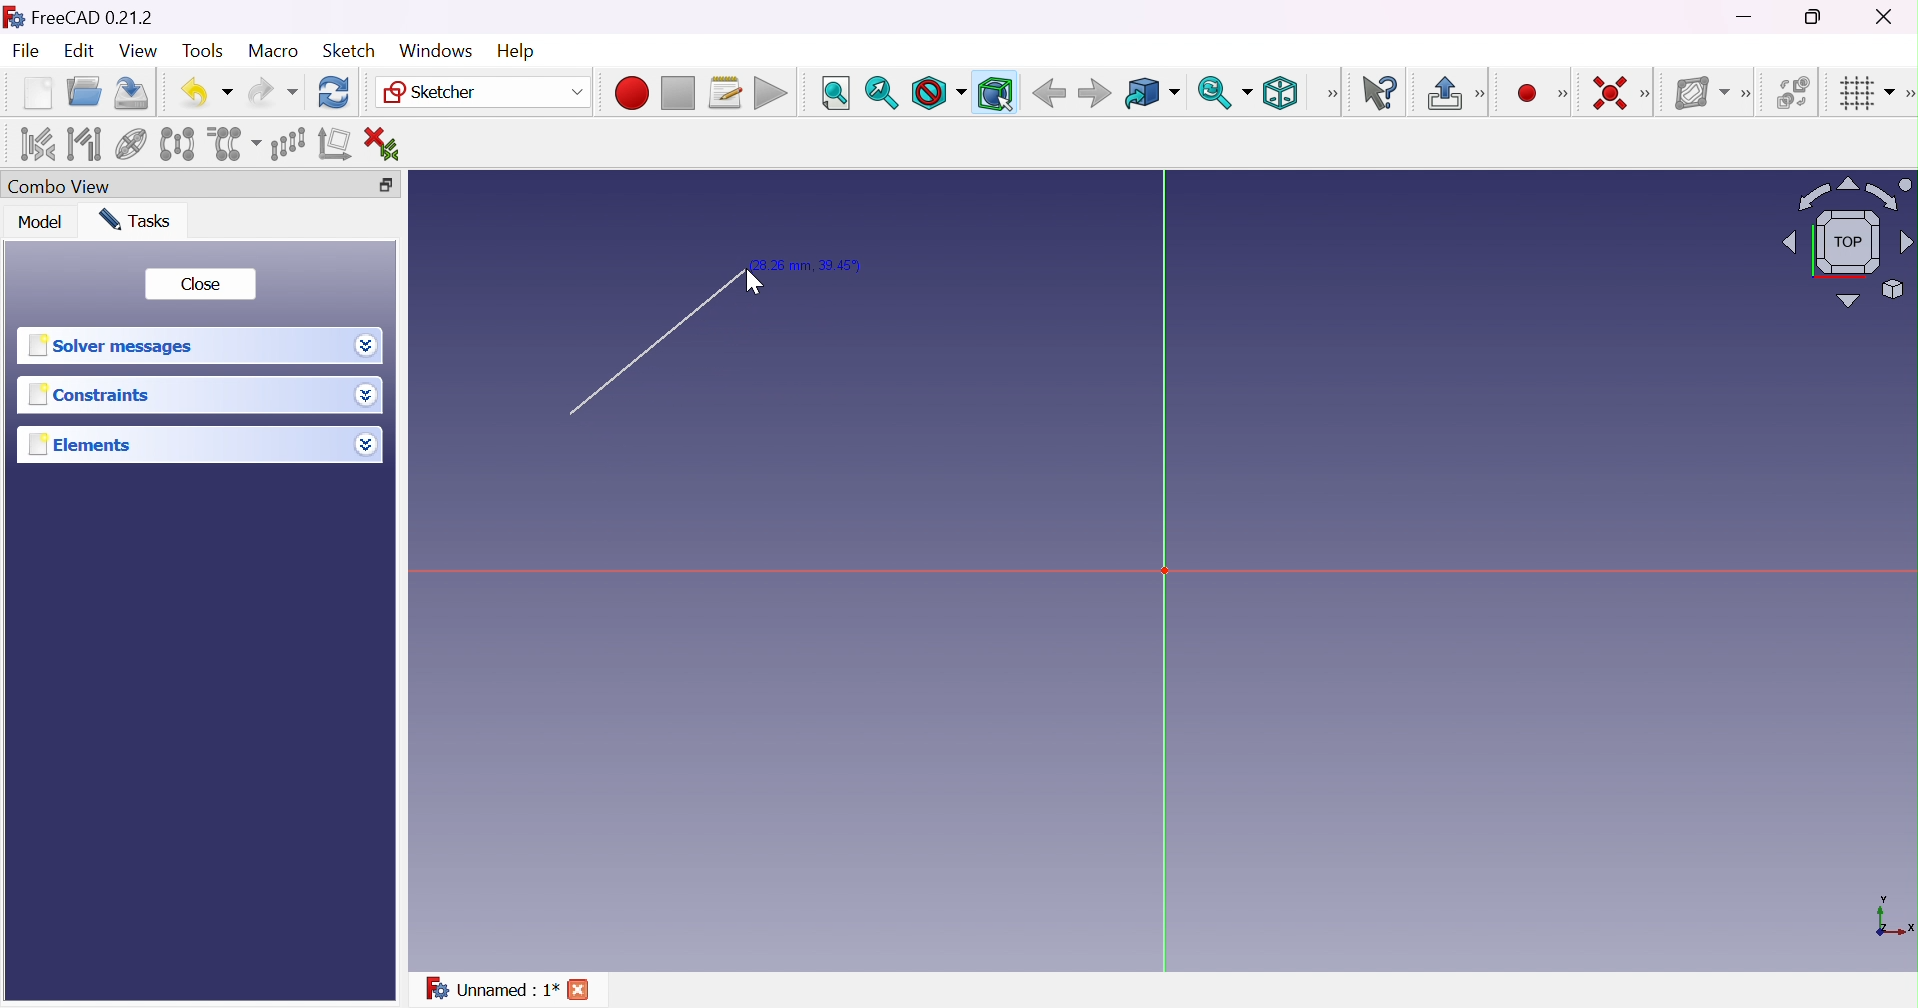 This screenshot has width=1918, height=1008. Describe the element at coordinates (994, 92) in the screenshot. I see `Bounding box` at that location.